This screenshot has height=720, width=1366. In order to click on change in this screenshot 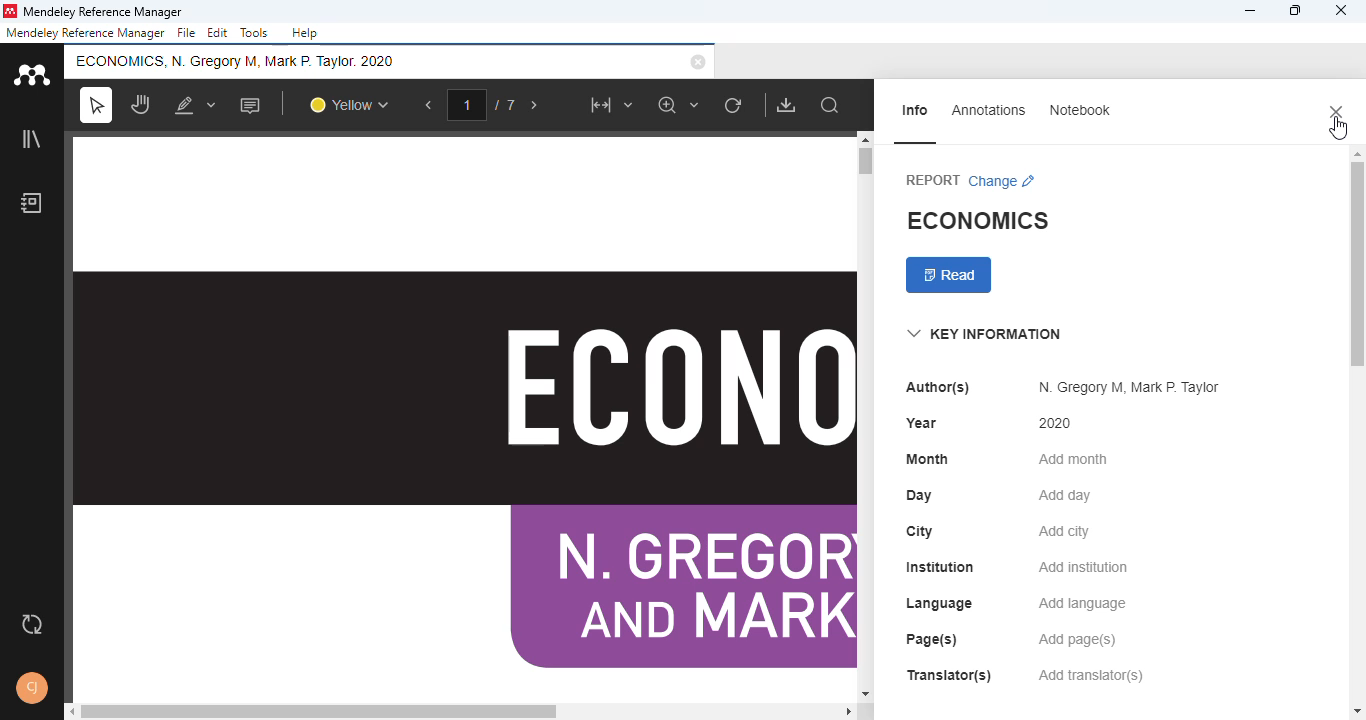, I will do `click(1003, 179)`.